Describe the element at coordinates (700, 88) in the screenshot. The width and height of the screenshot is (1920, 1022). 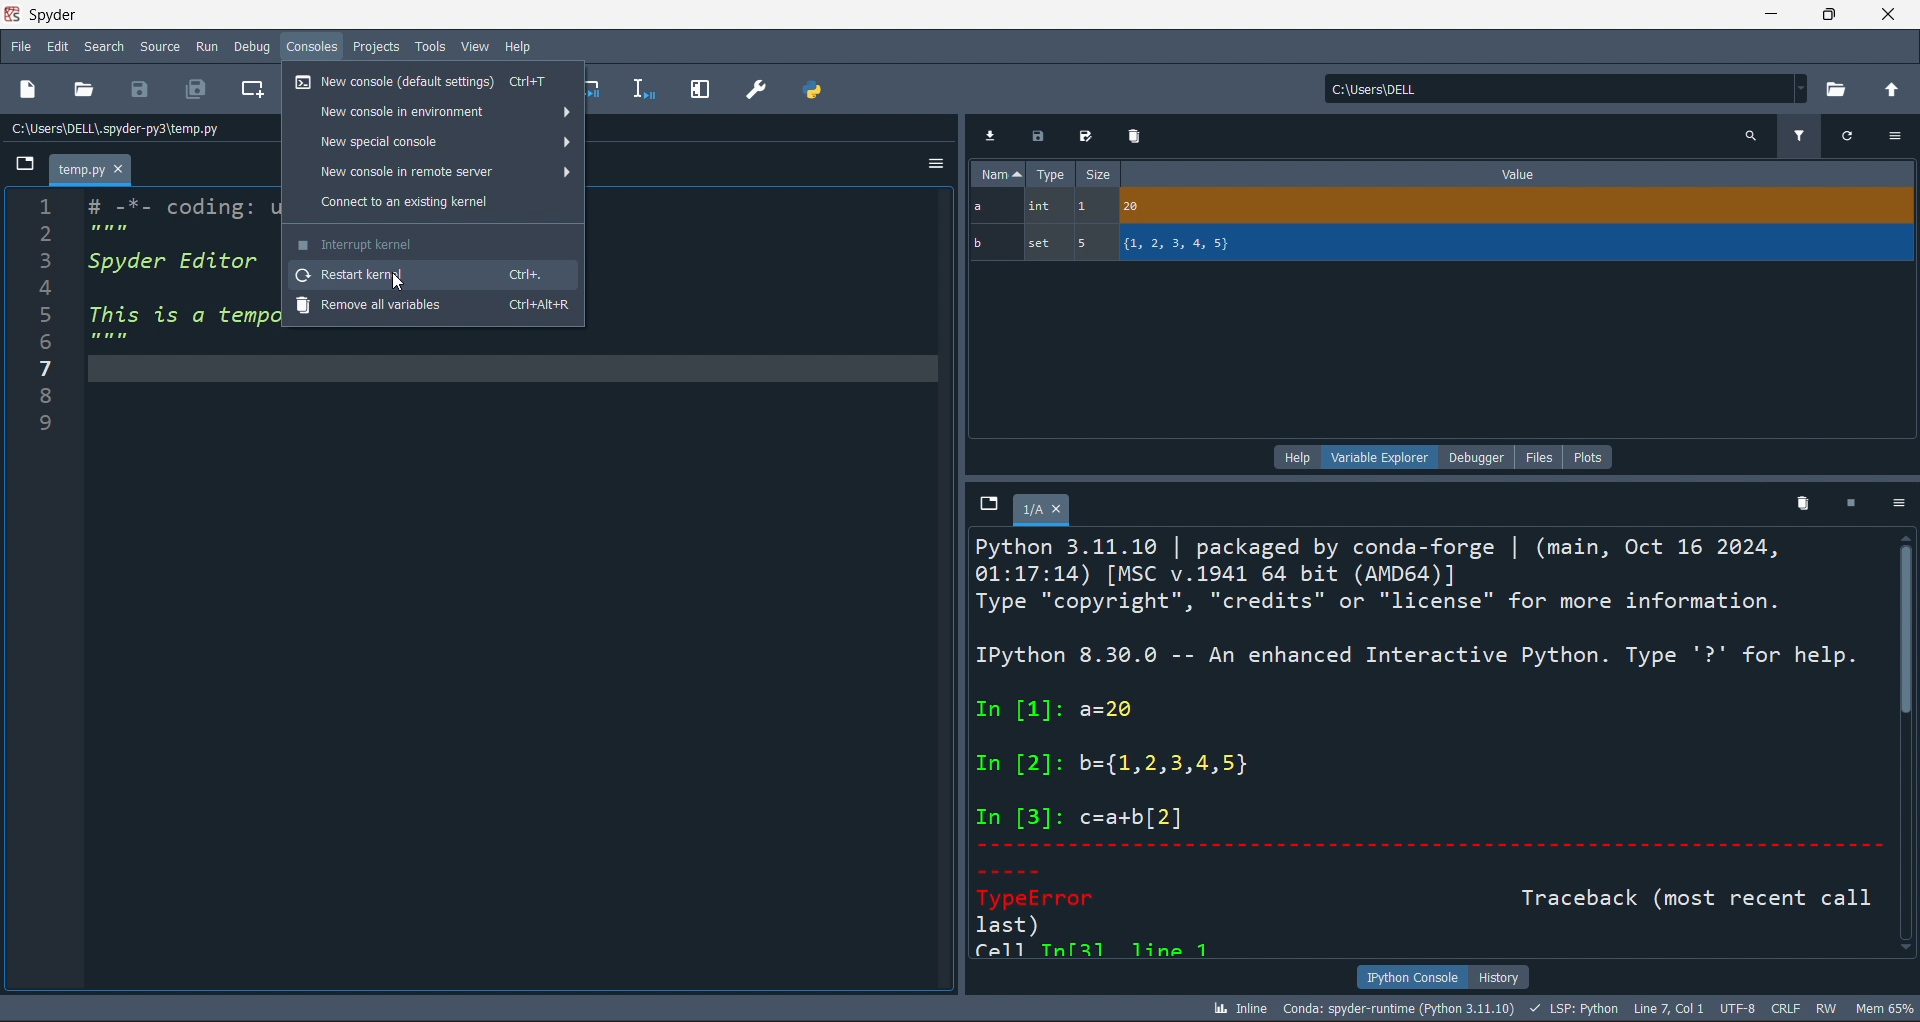
I see `expand pane` at that location.